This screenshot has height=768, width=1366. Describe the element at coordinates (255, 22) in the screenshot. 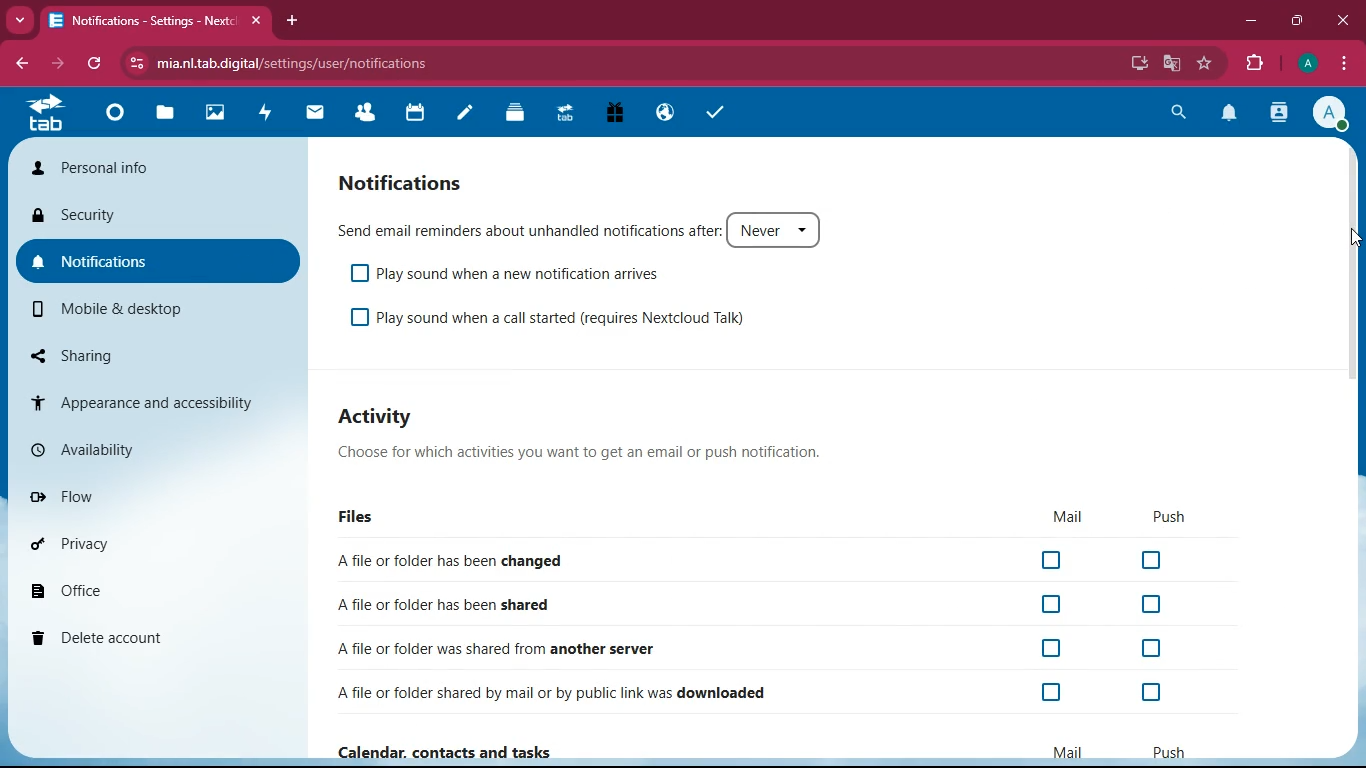

I see `close` at that location.